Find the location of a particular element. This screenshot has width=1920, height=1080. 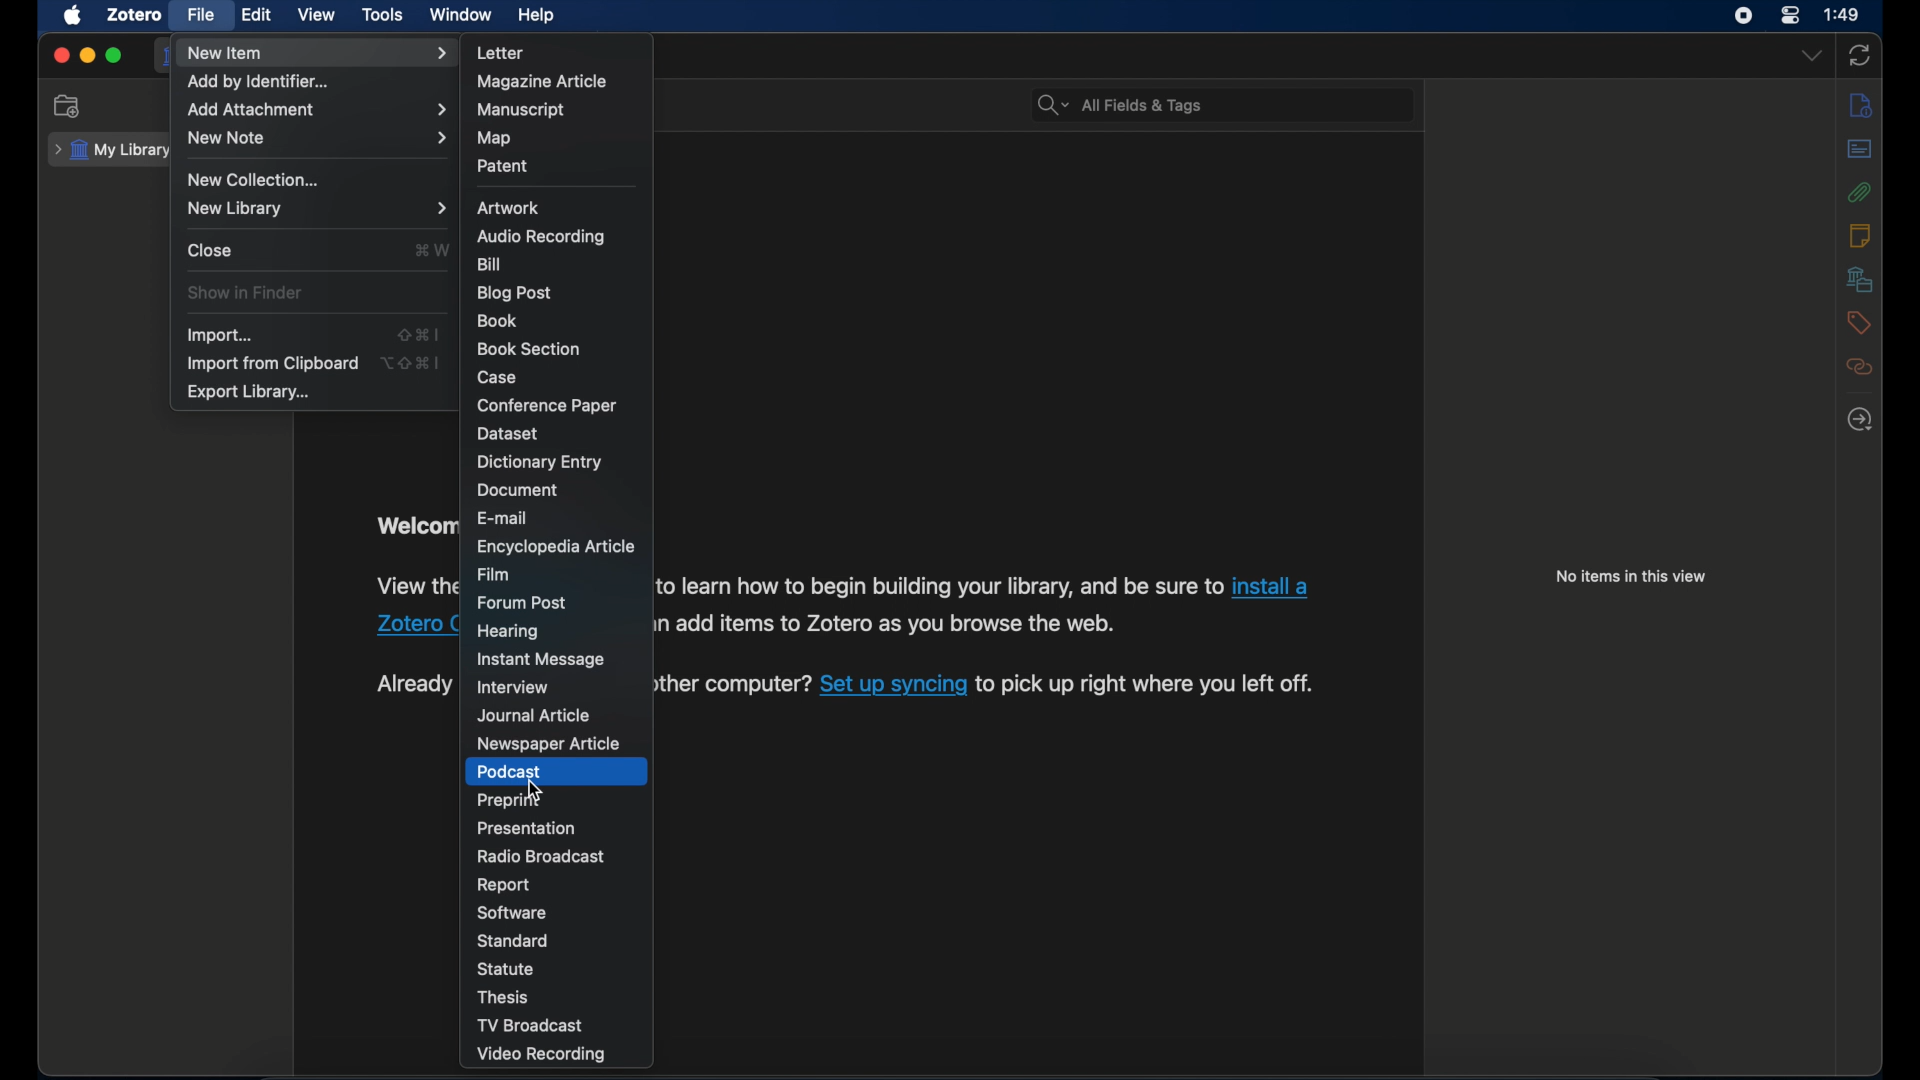

apple is located at coordinates (72, 16).